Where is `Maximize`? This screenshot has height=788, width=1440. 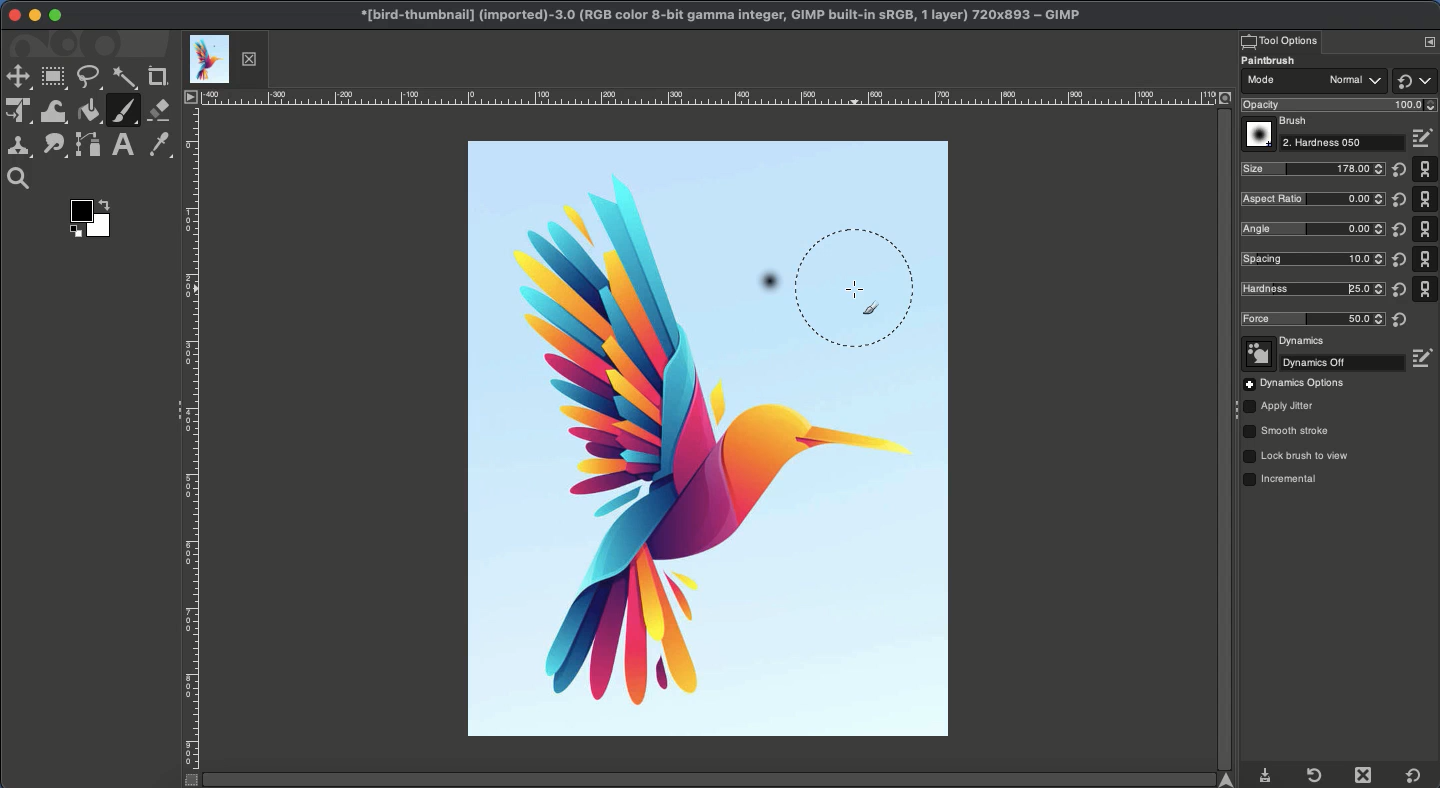
Maximize is located at coordinates (55, 15).